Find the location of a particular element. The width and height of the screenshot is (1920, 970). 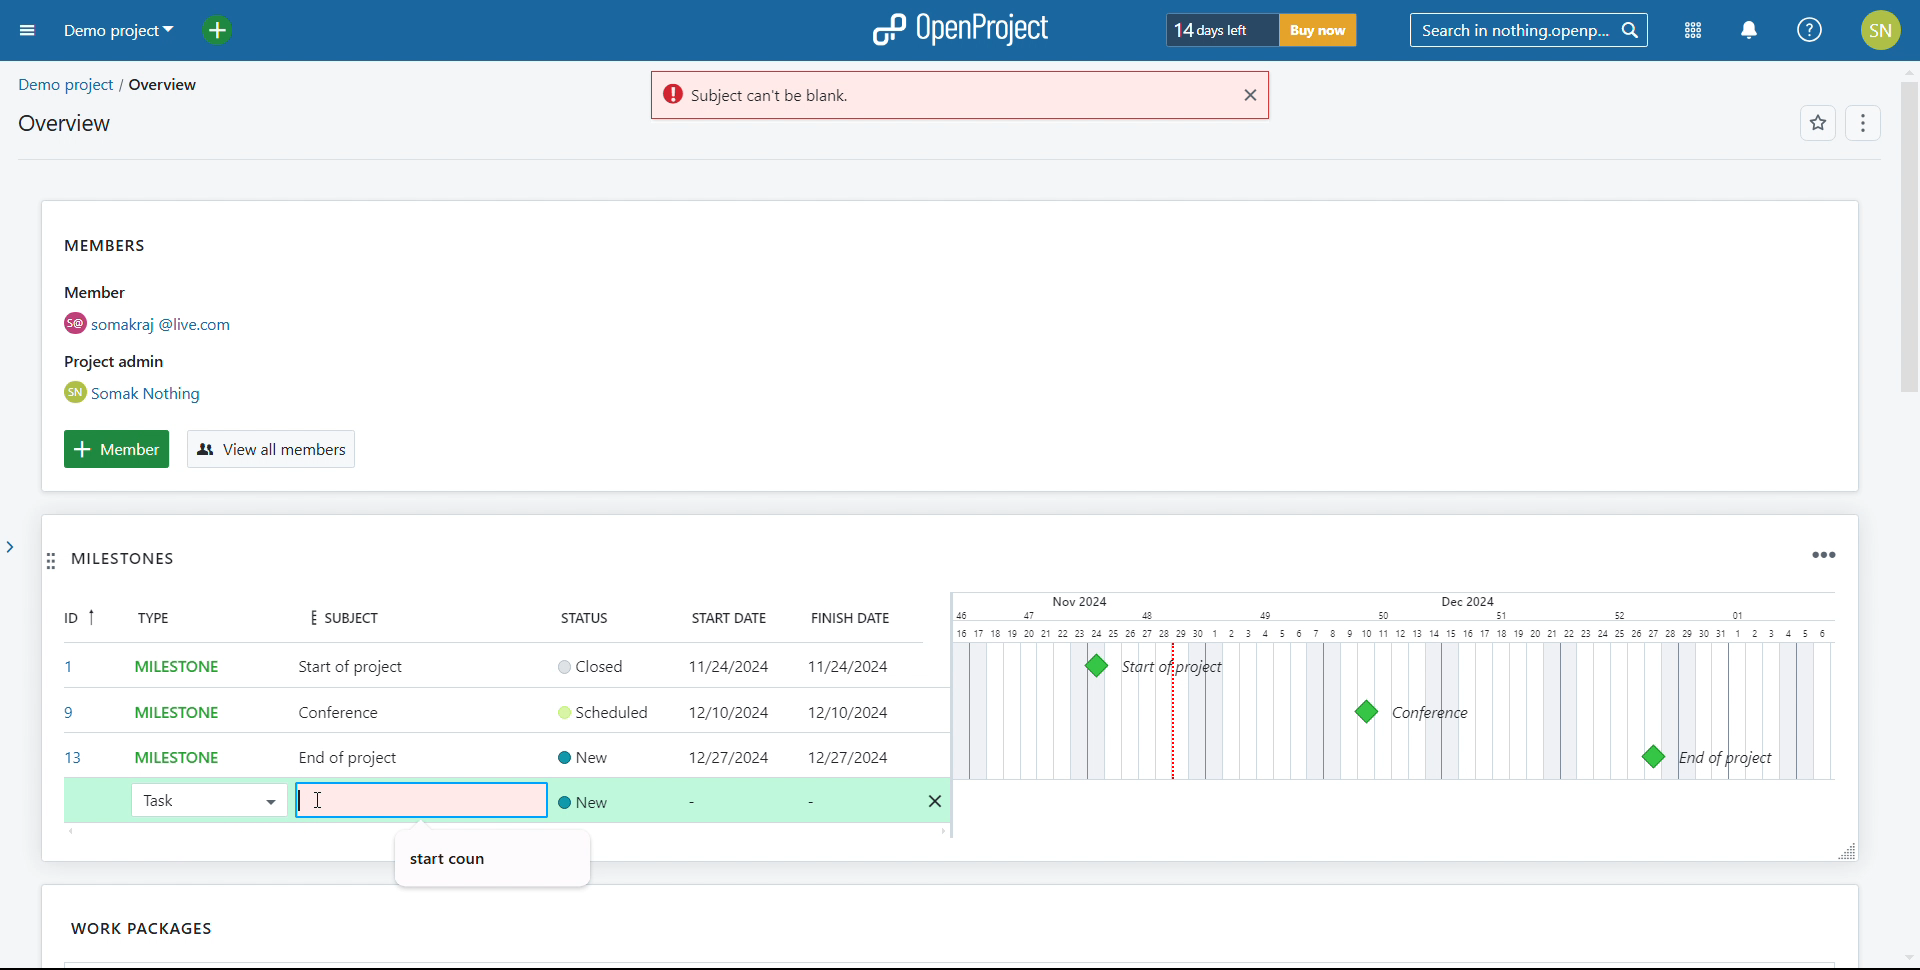

pop-up message is located at coordinates (453, 855).